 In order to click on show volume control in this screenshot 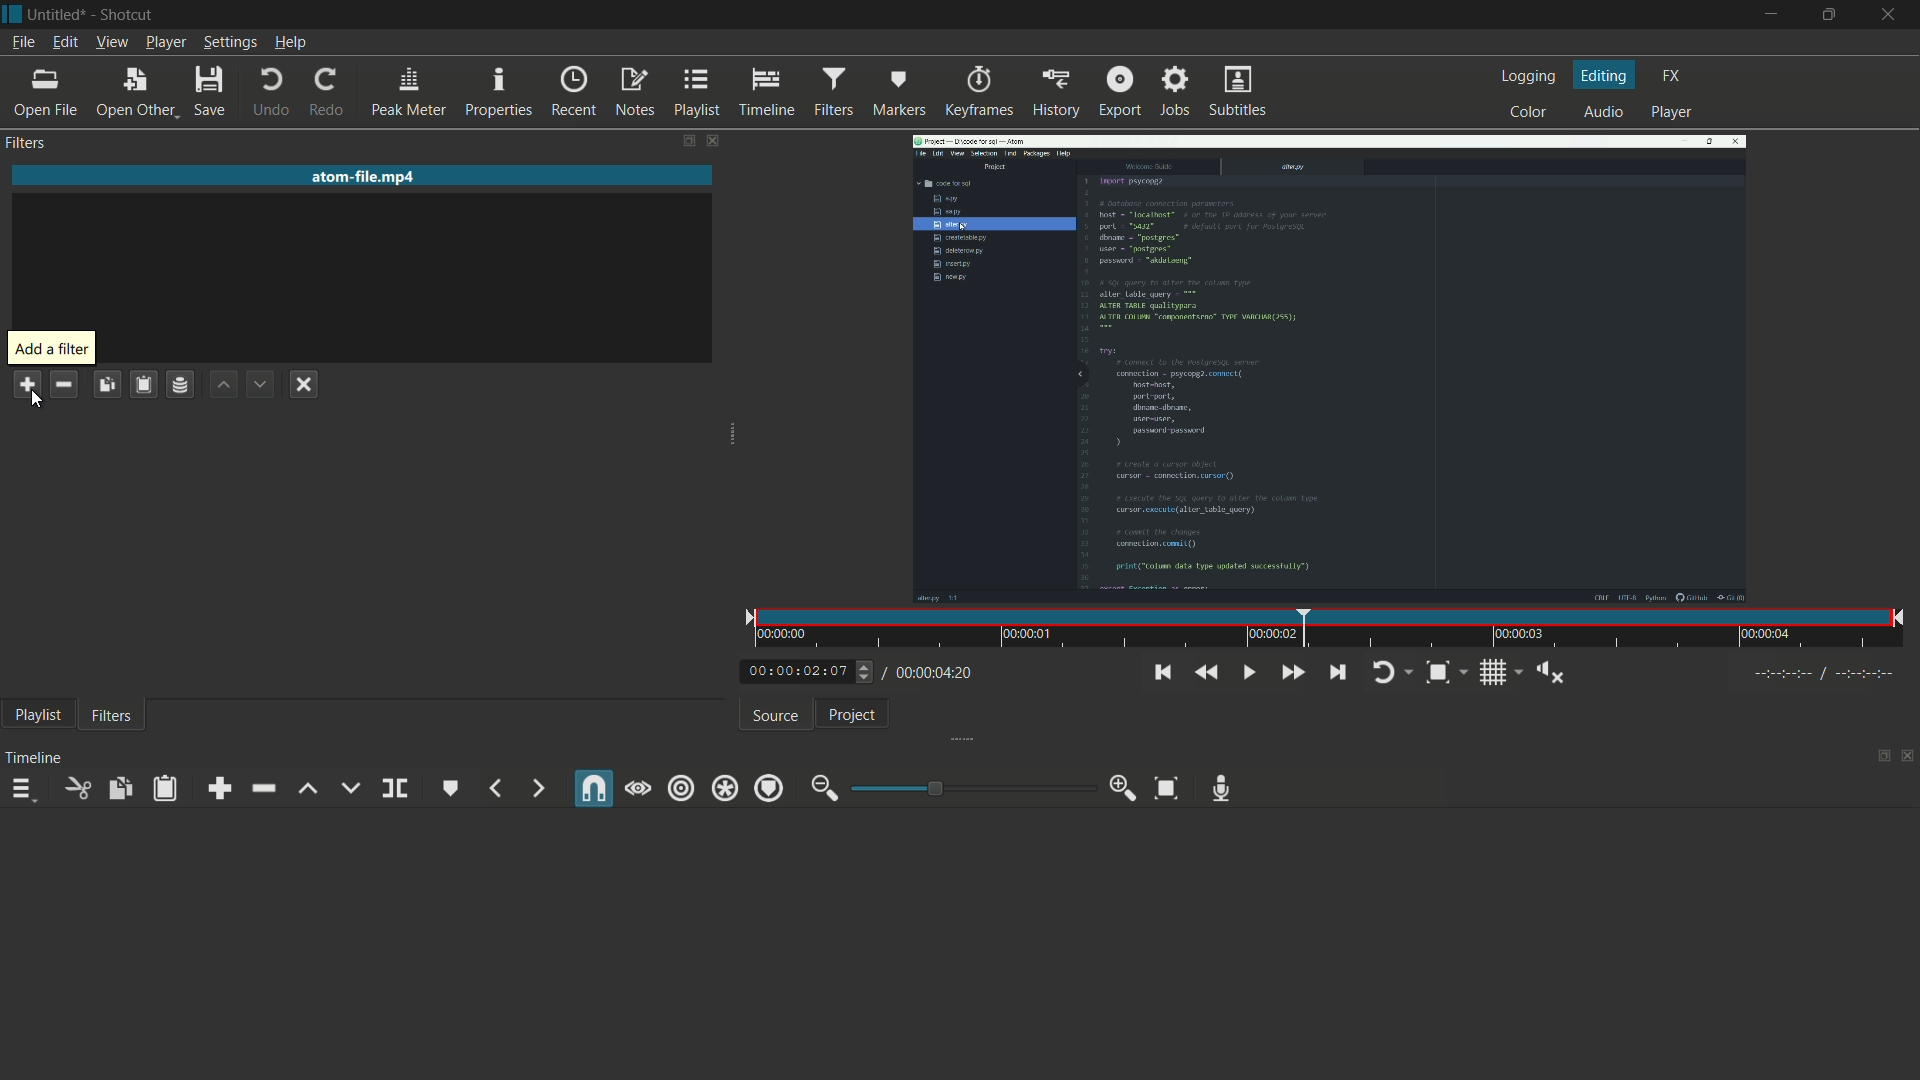, I will do `click(1550, 673)`.